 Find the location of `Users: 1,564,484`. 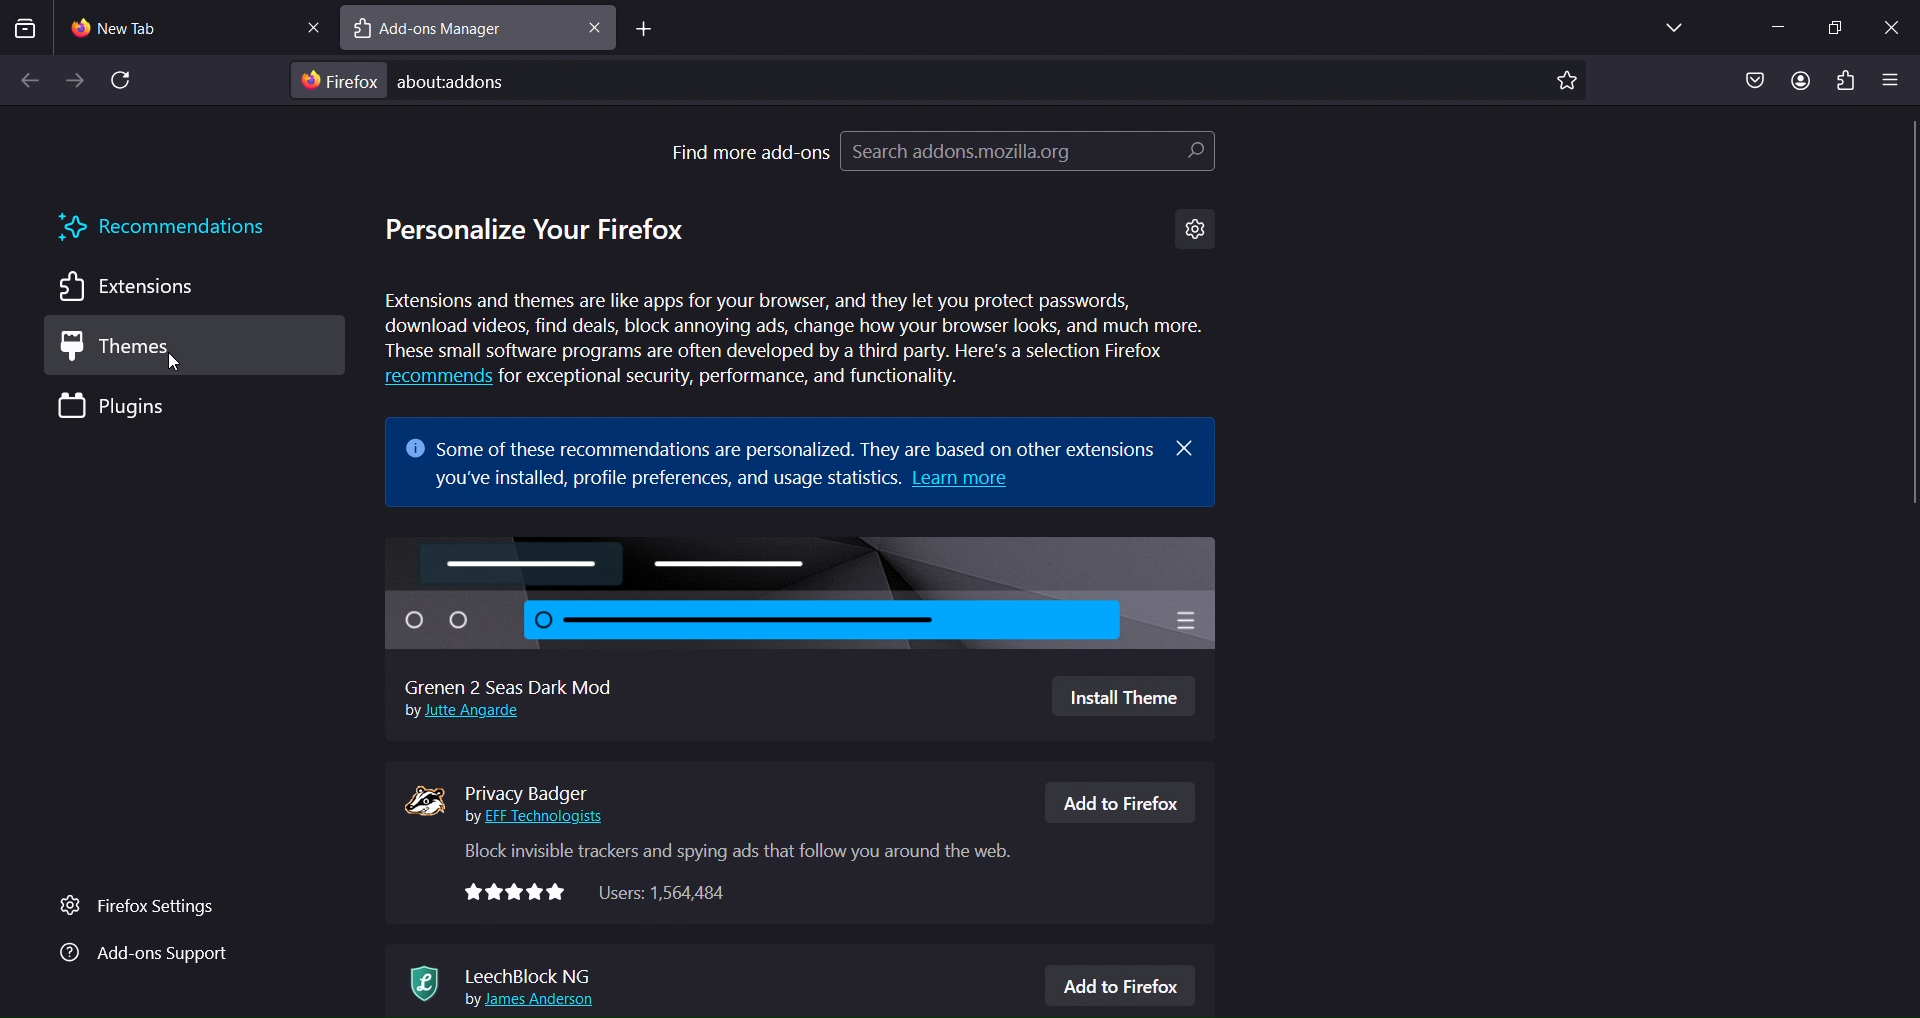

Users: 1,564,484 is located at coordinates (666, 895).